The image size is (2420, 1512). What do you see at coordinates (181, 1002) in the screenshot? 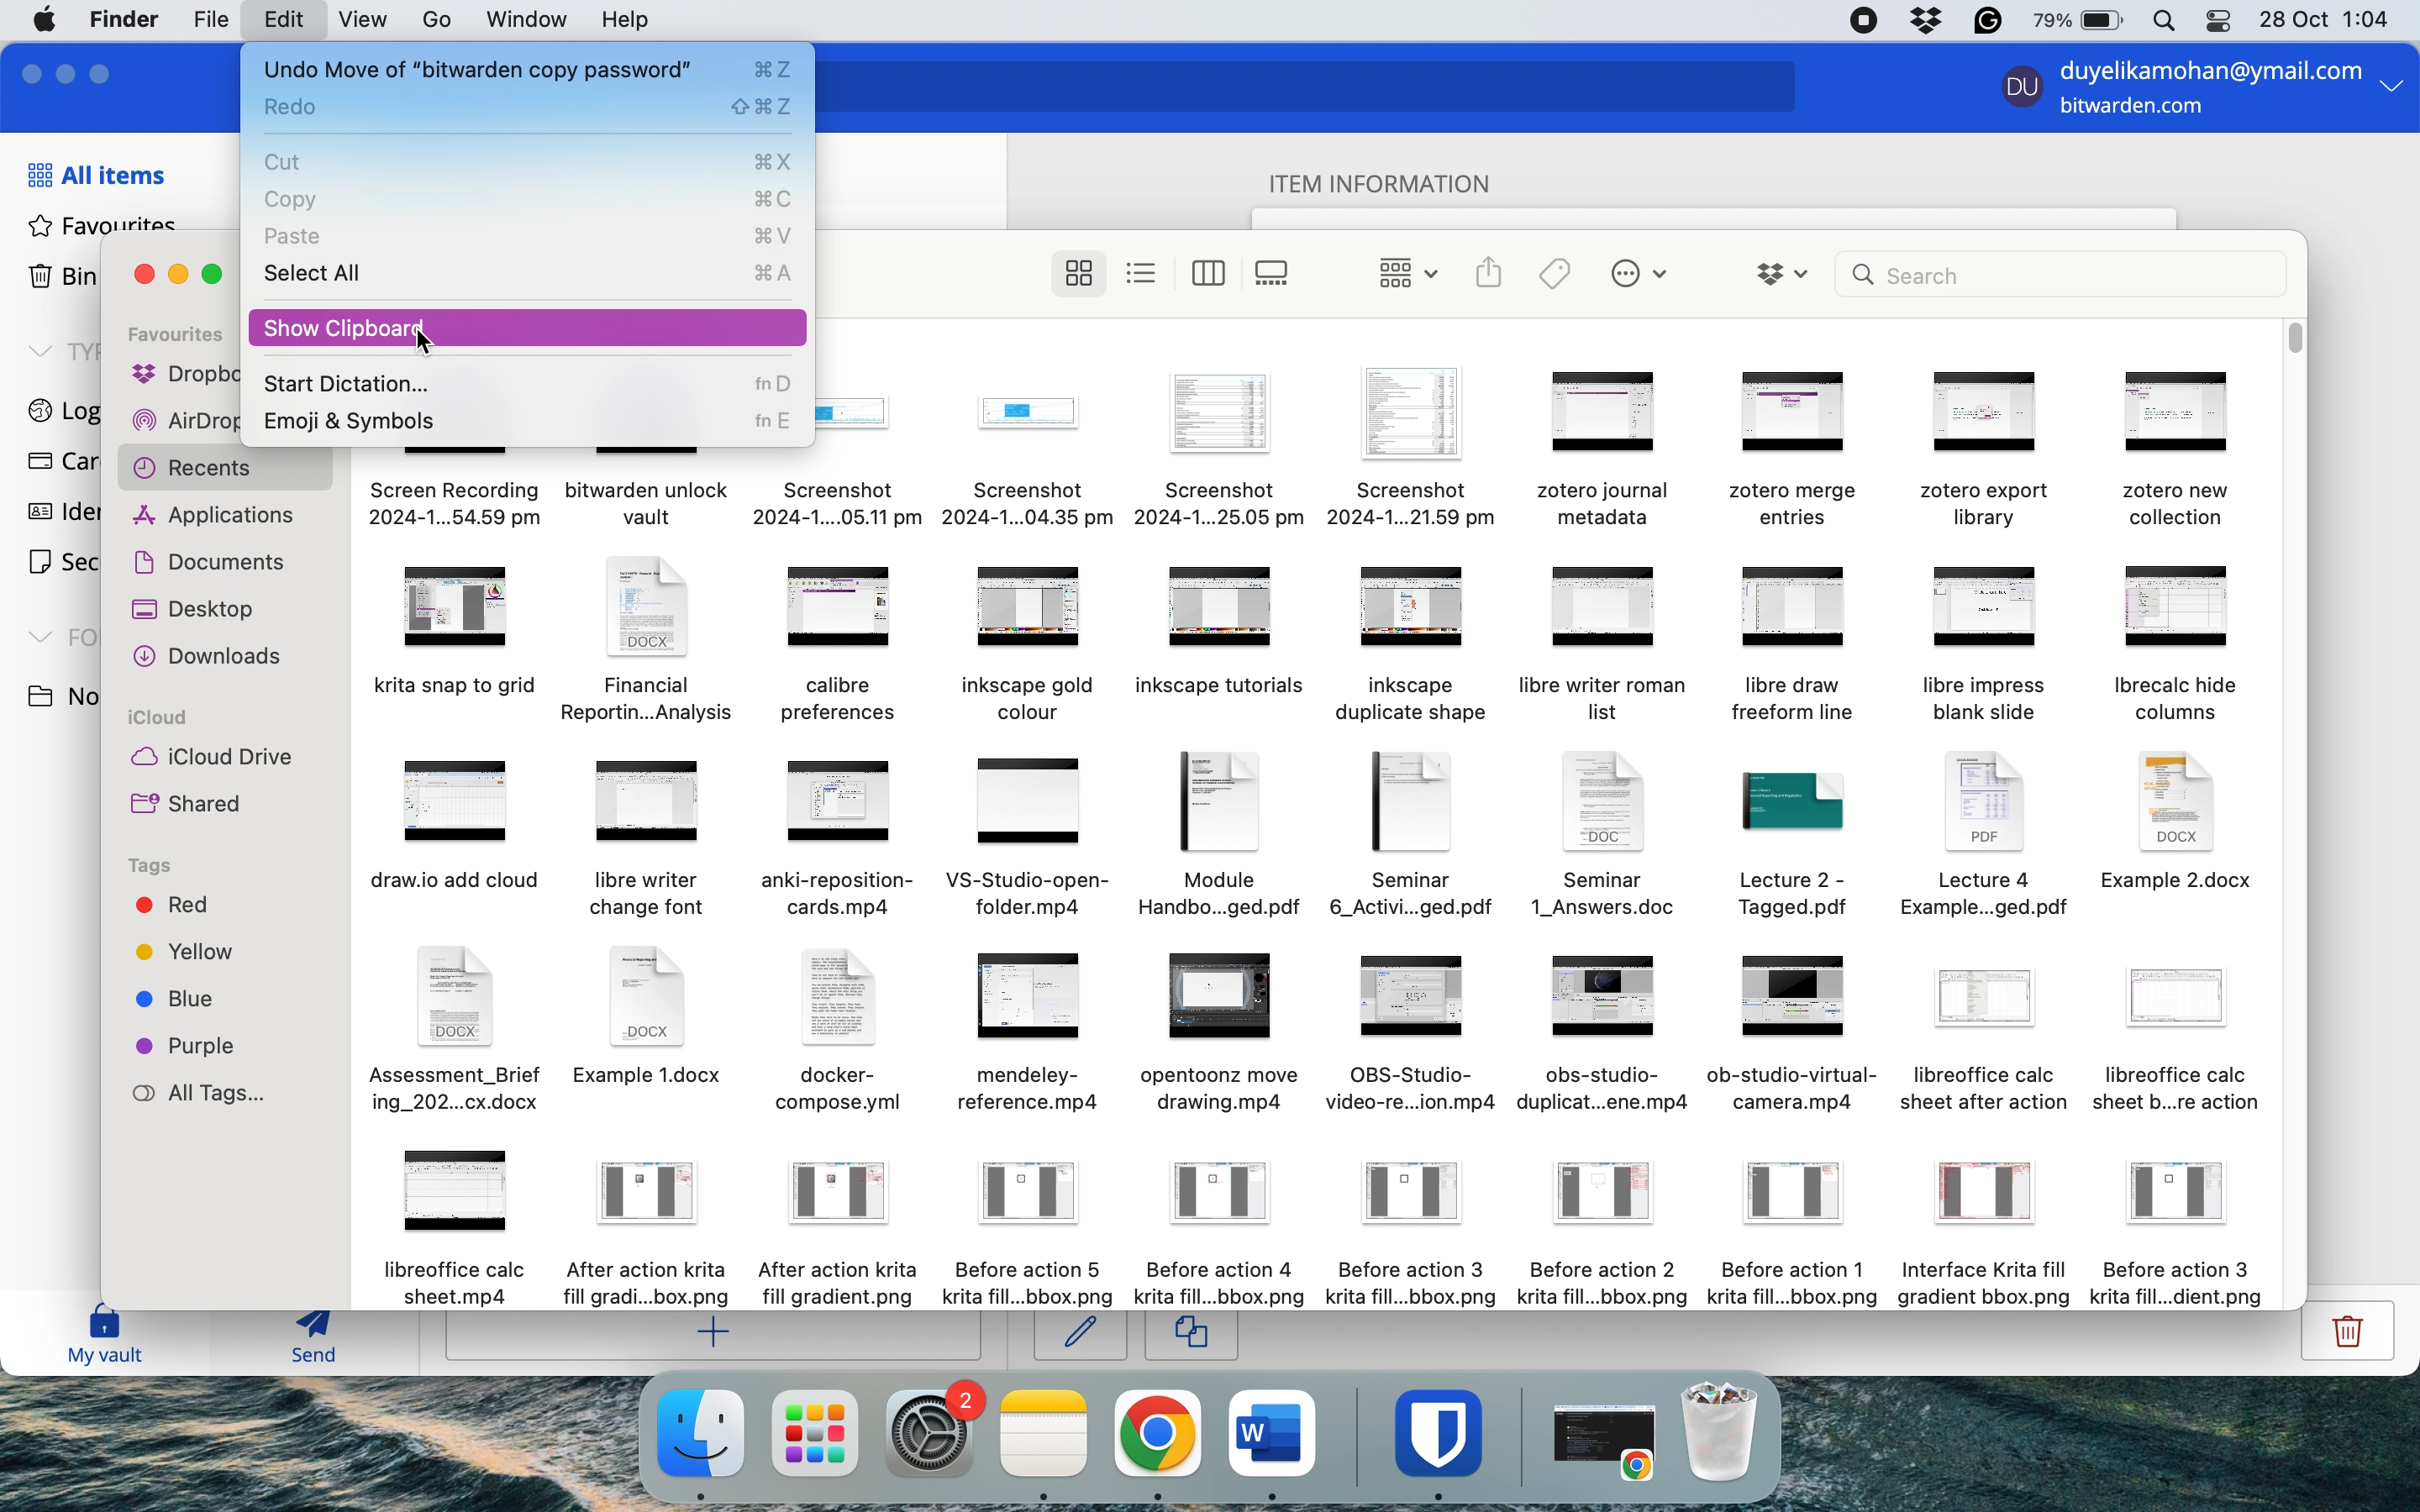
I see `blue tag` at bounding box center [181, 1002].